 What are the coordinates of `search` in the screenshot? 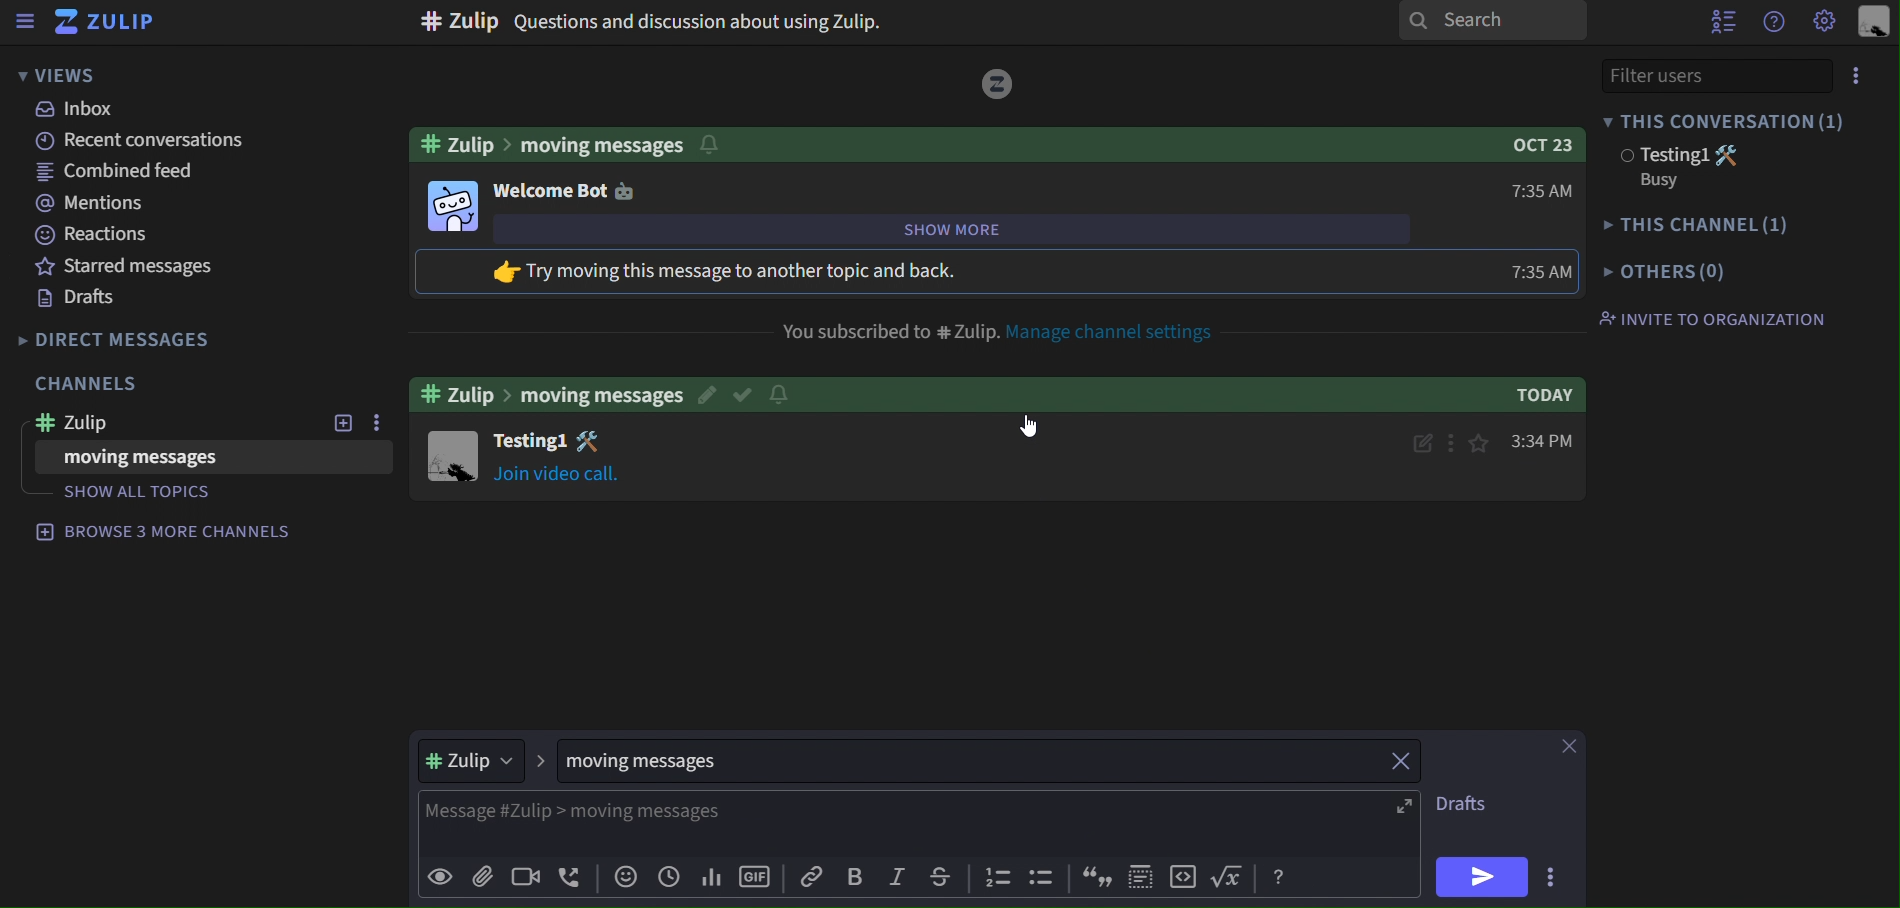 It's located at (1494, 21).